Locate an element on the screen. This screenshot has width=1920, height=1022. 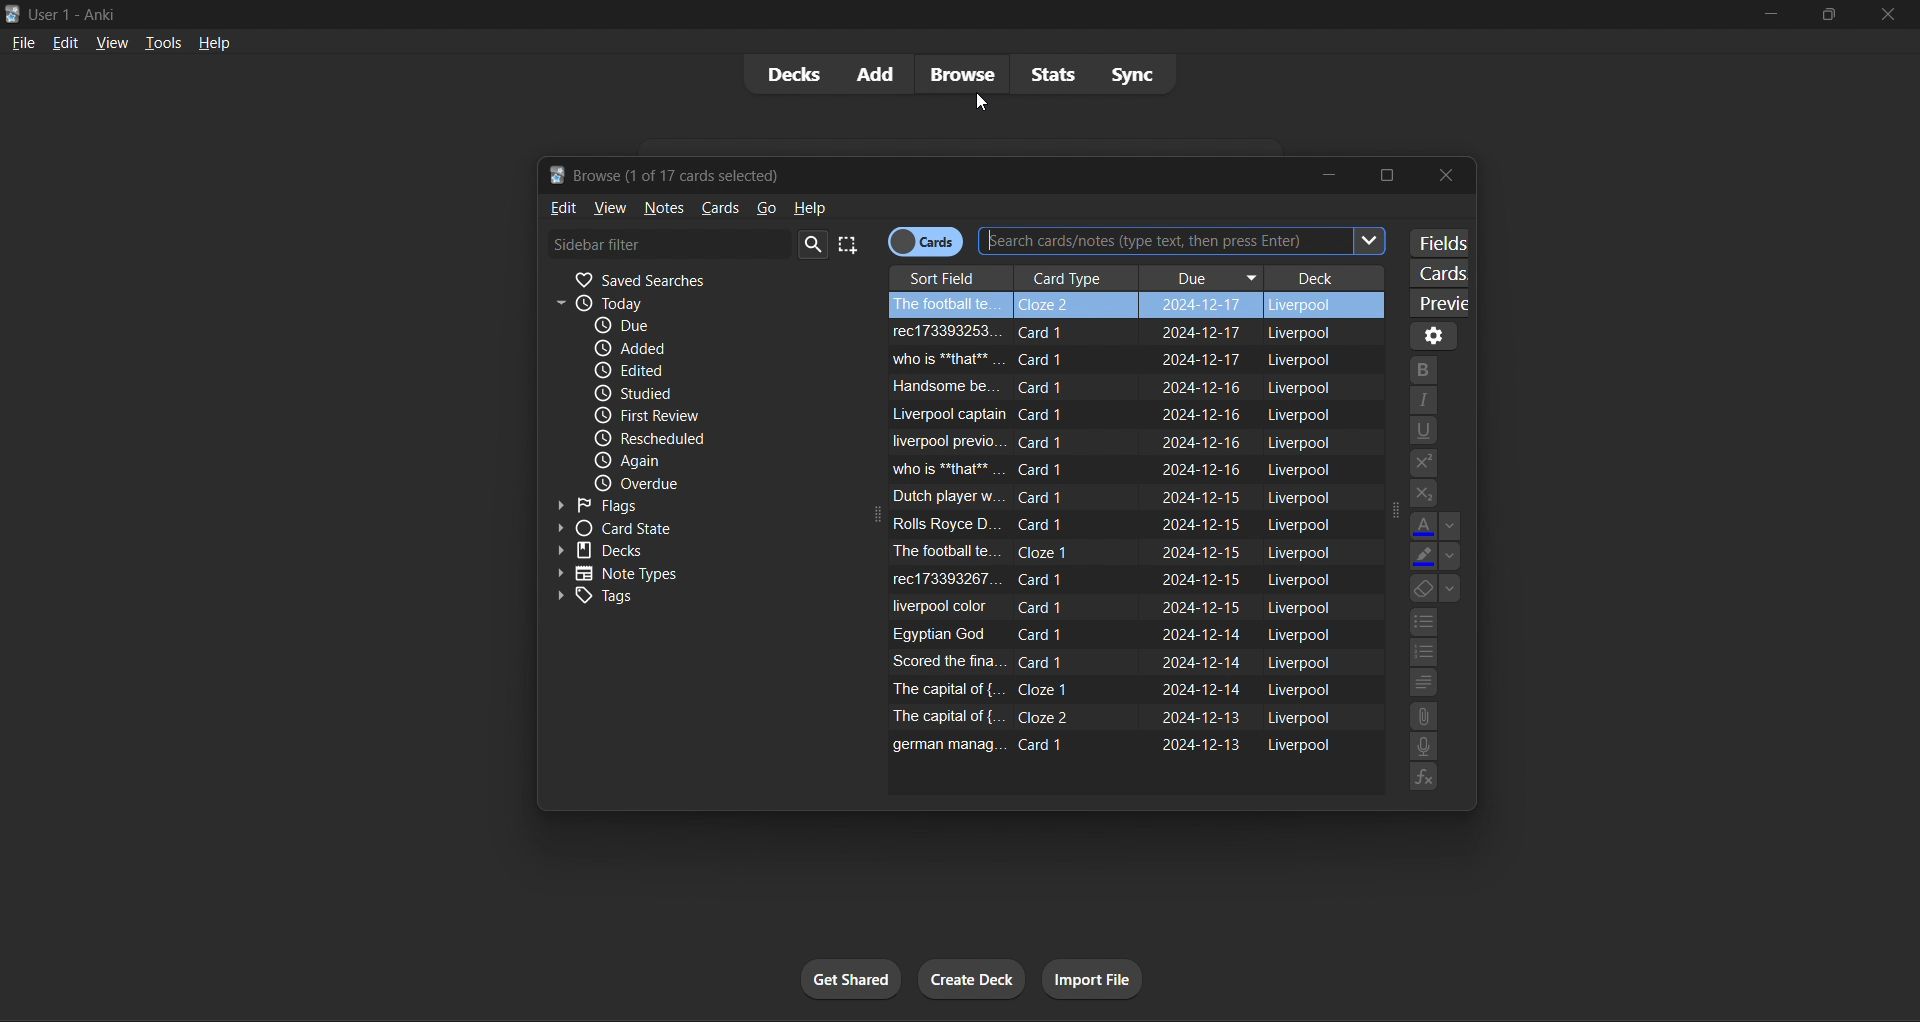
liverpool is located at coordinates (1307, 717).